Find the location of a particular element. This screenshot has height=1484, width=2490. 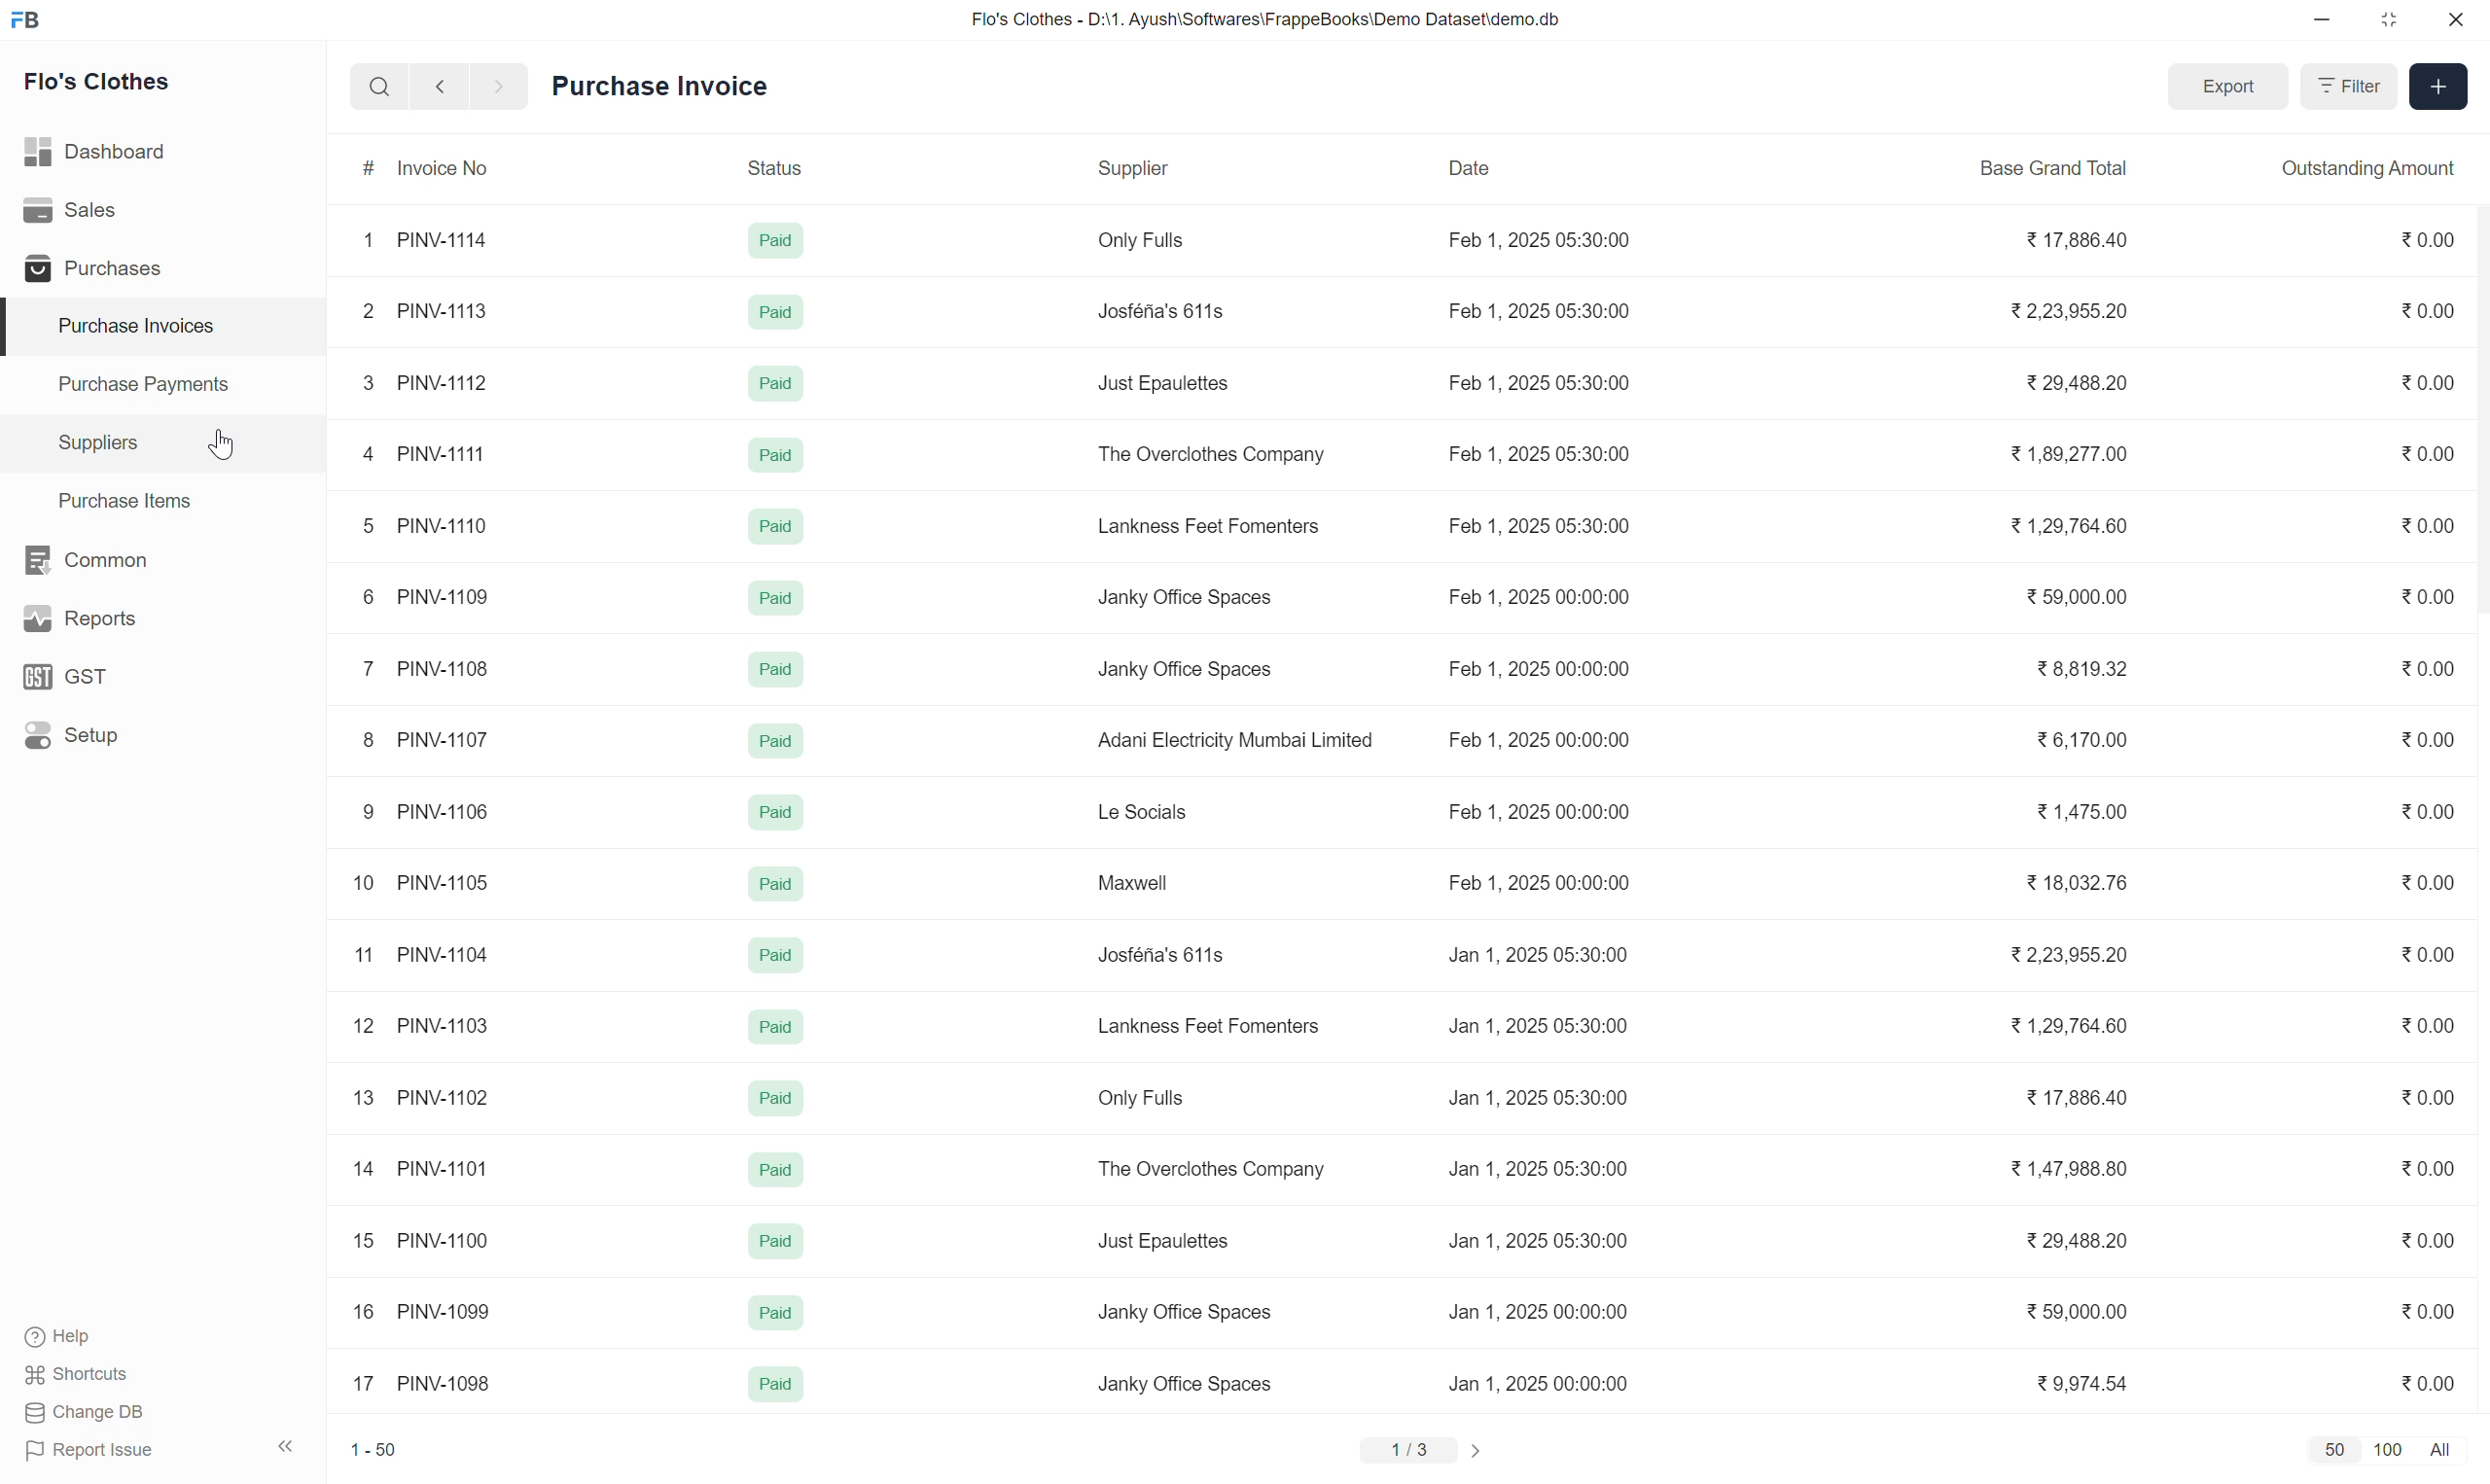

100 is located at coordinates (2389, 1451).